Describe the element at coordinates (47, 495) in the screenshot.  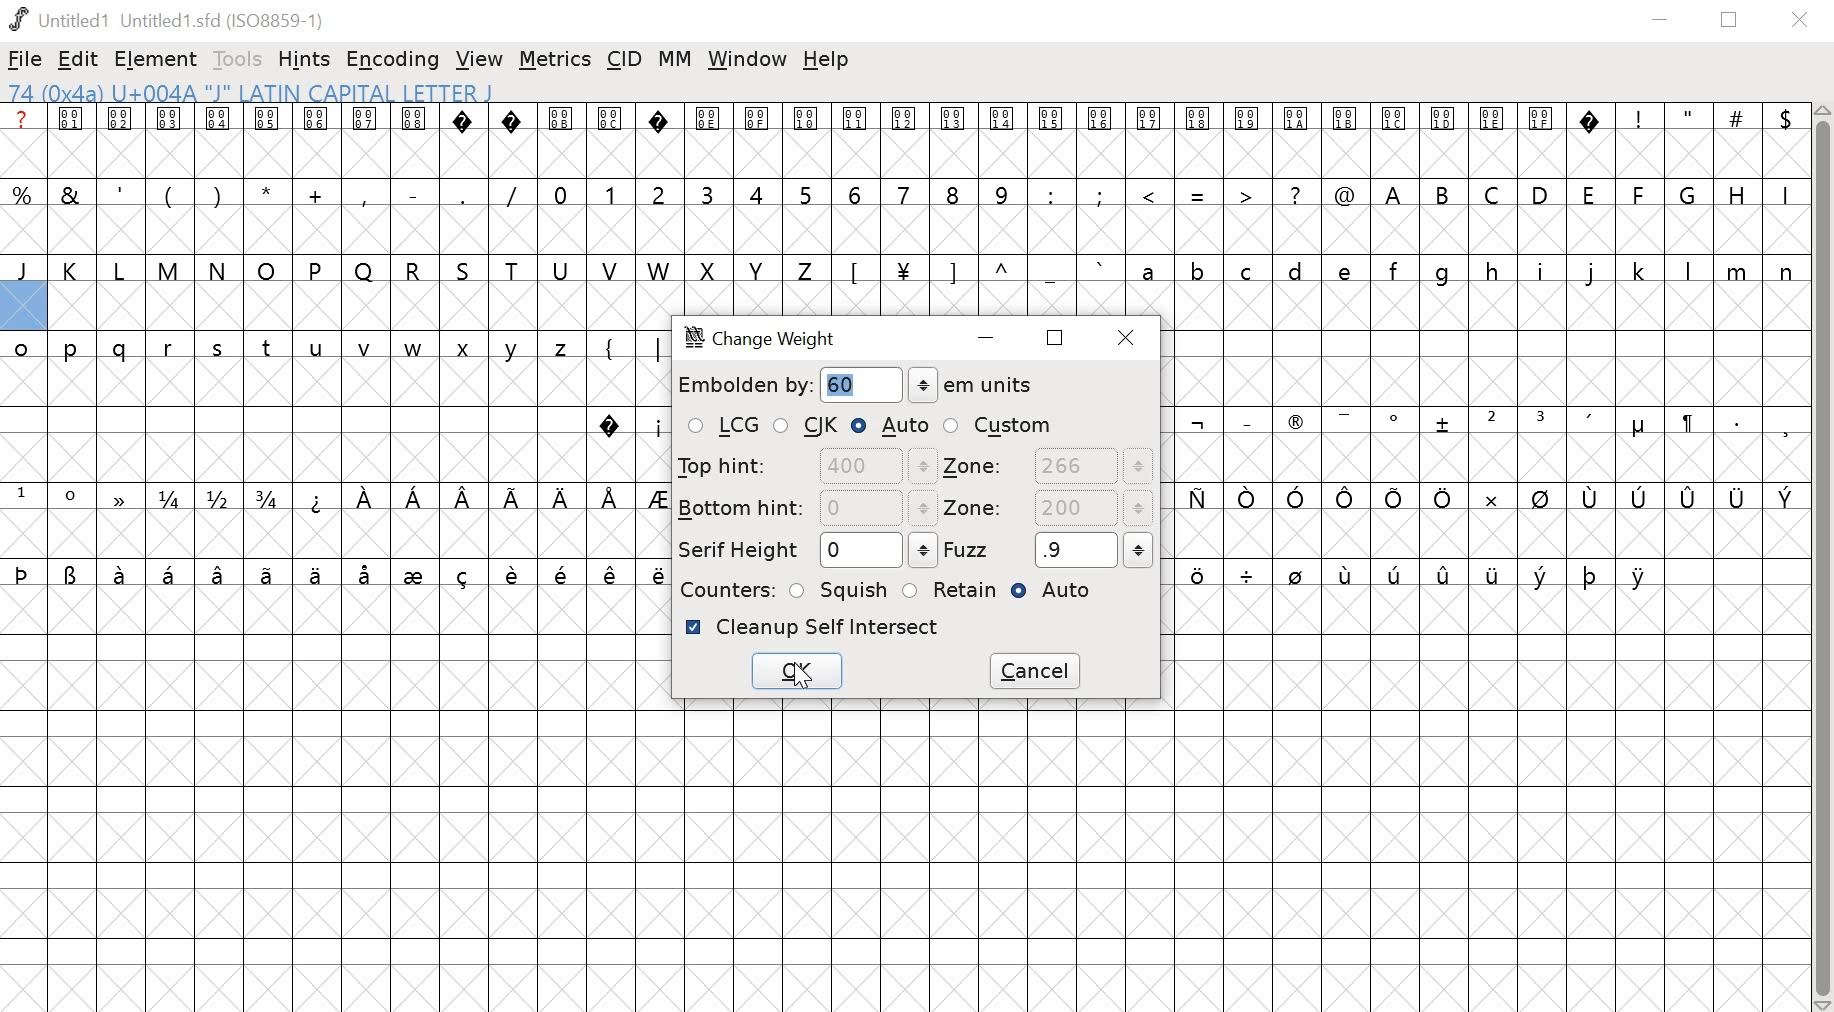
I see `superscript numbers` at that location.